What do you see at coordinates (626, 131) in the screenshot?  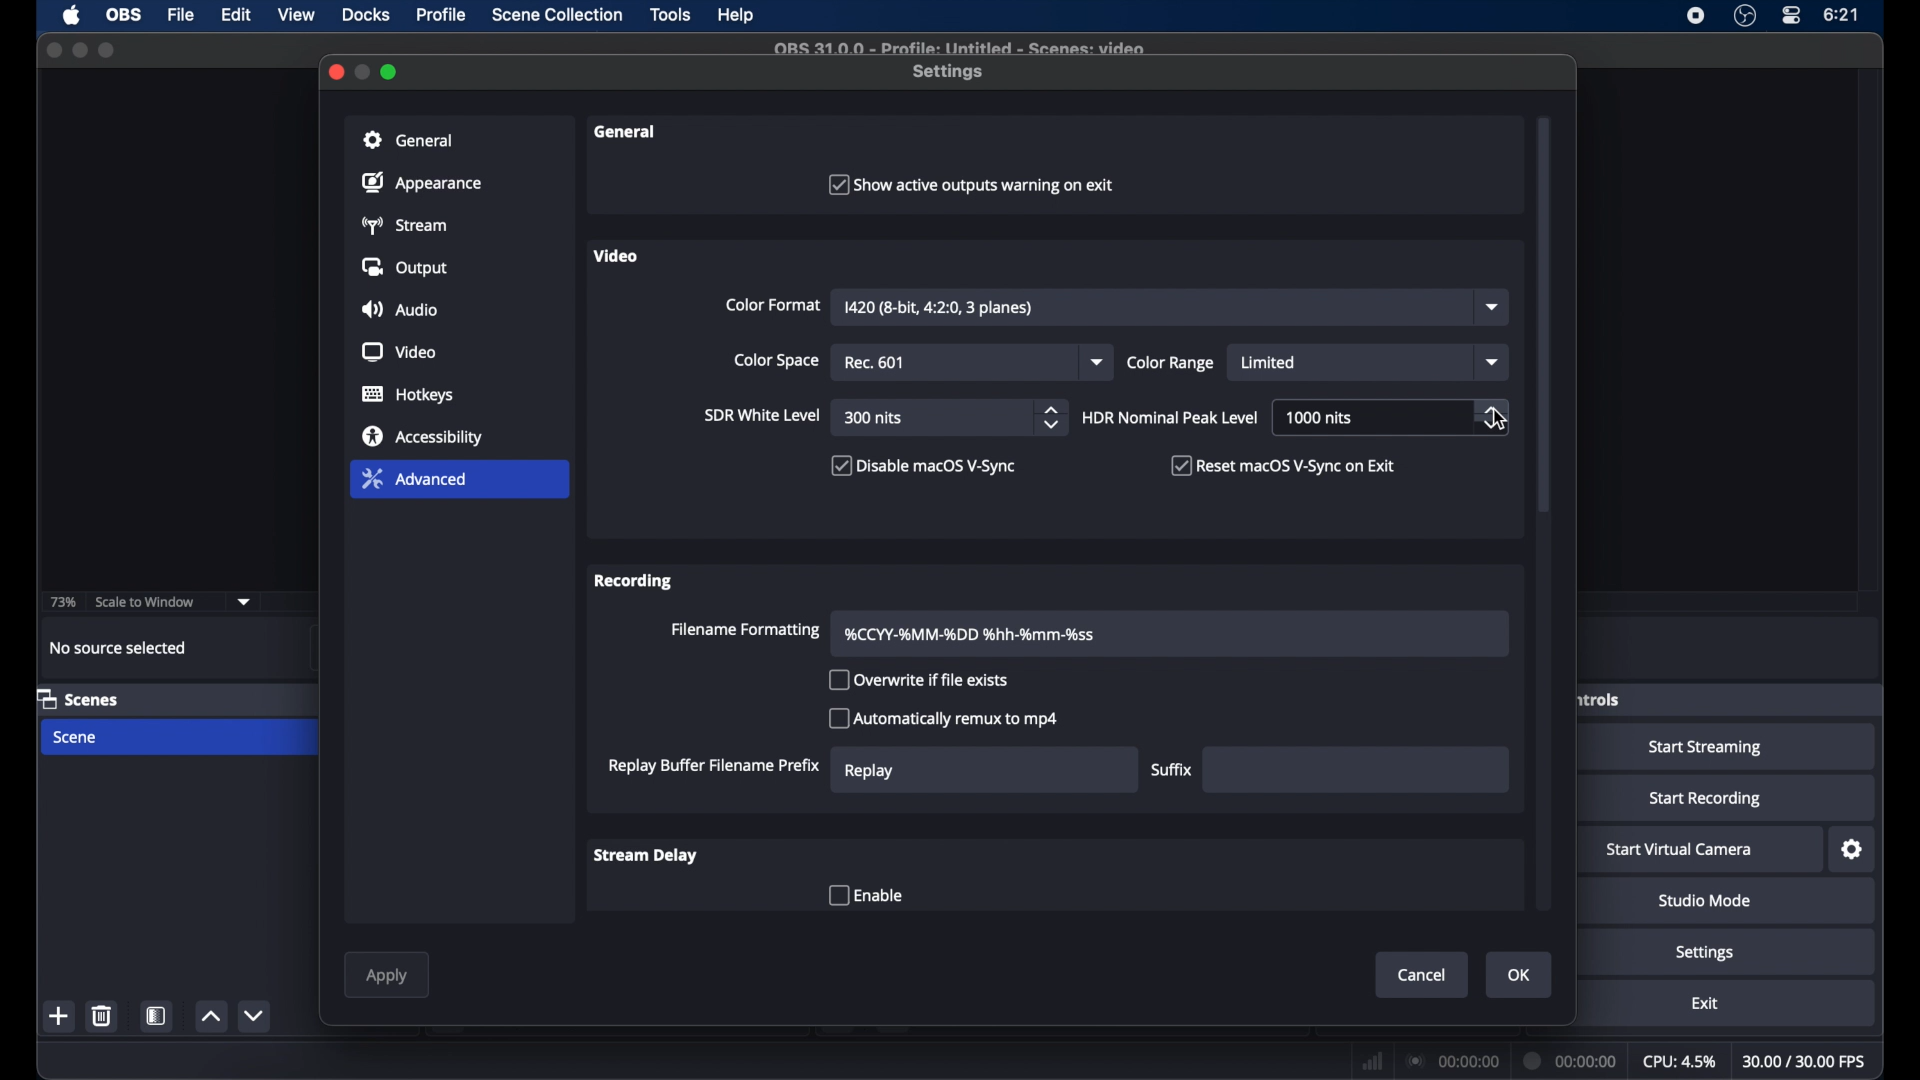 I see `general` at bounding box center [626, 131].